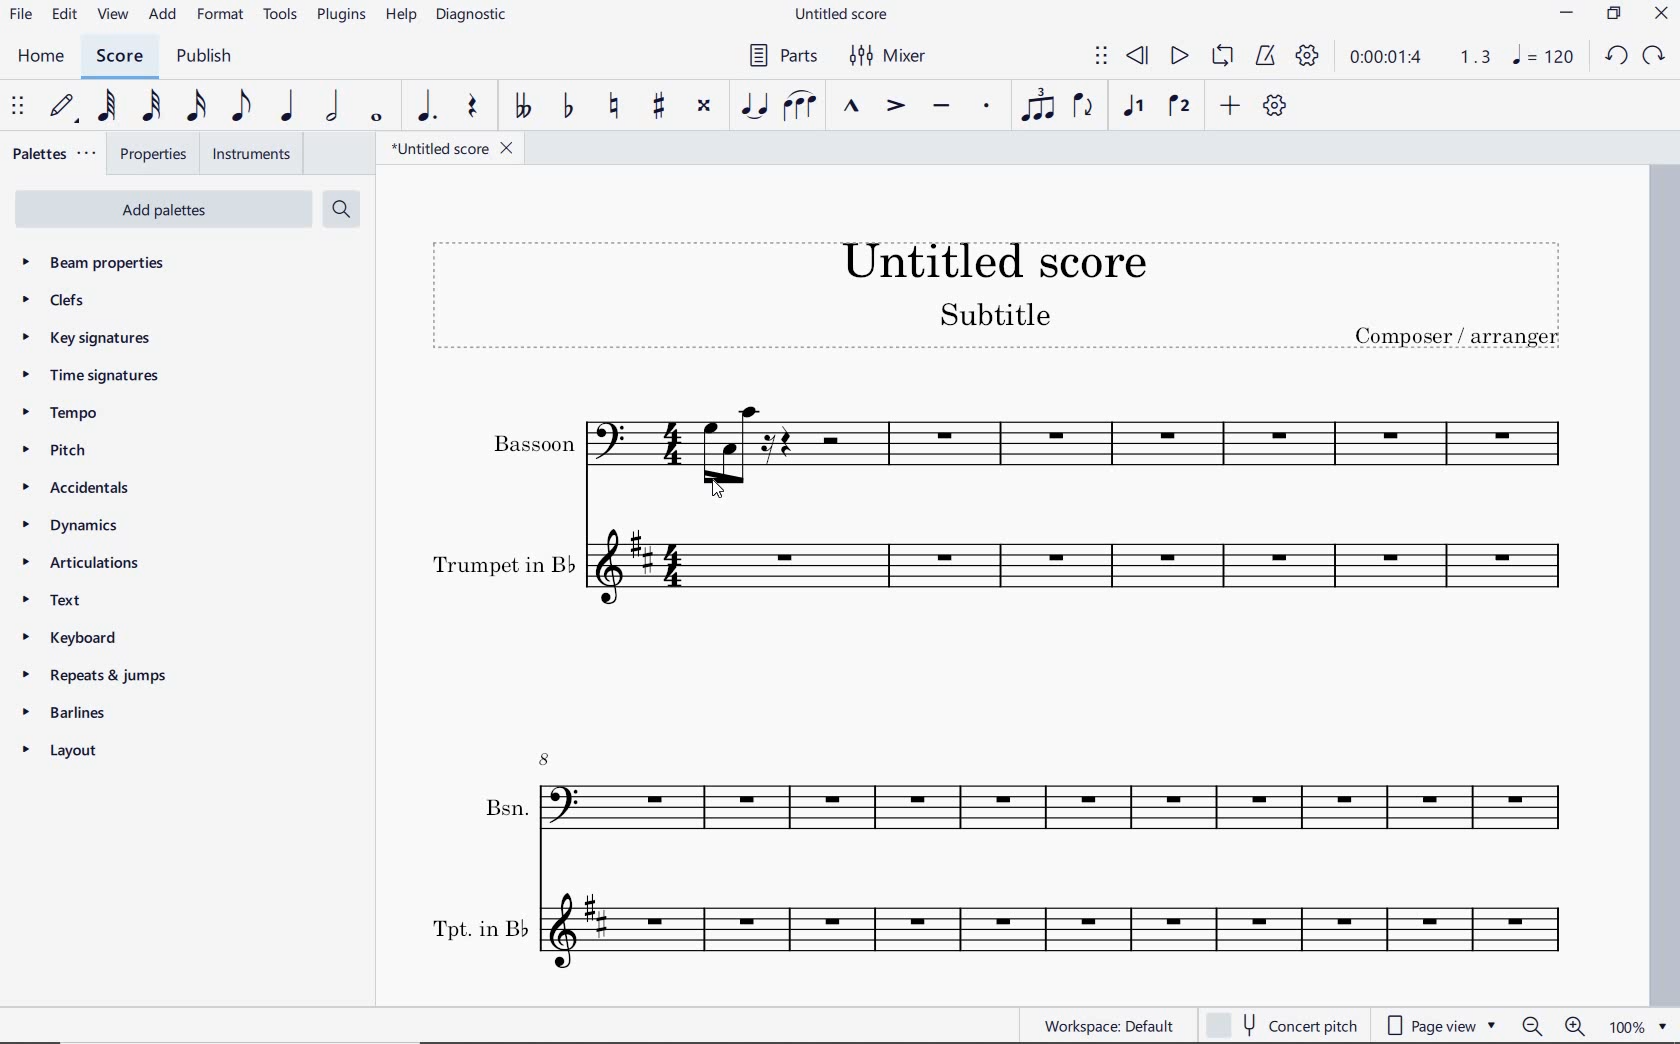  What do you see at coordinates (988, 107) in the screenshot?
I see `staccato` at bounding box center [988, 107].